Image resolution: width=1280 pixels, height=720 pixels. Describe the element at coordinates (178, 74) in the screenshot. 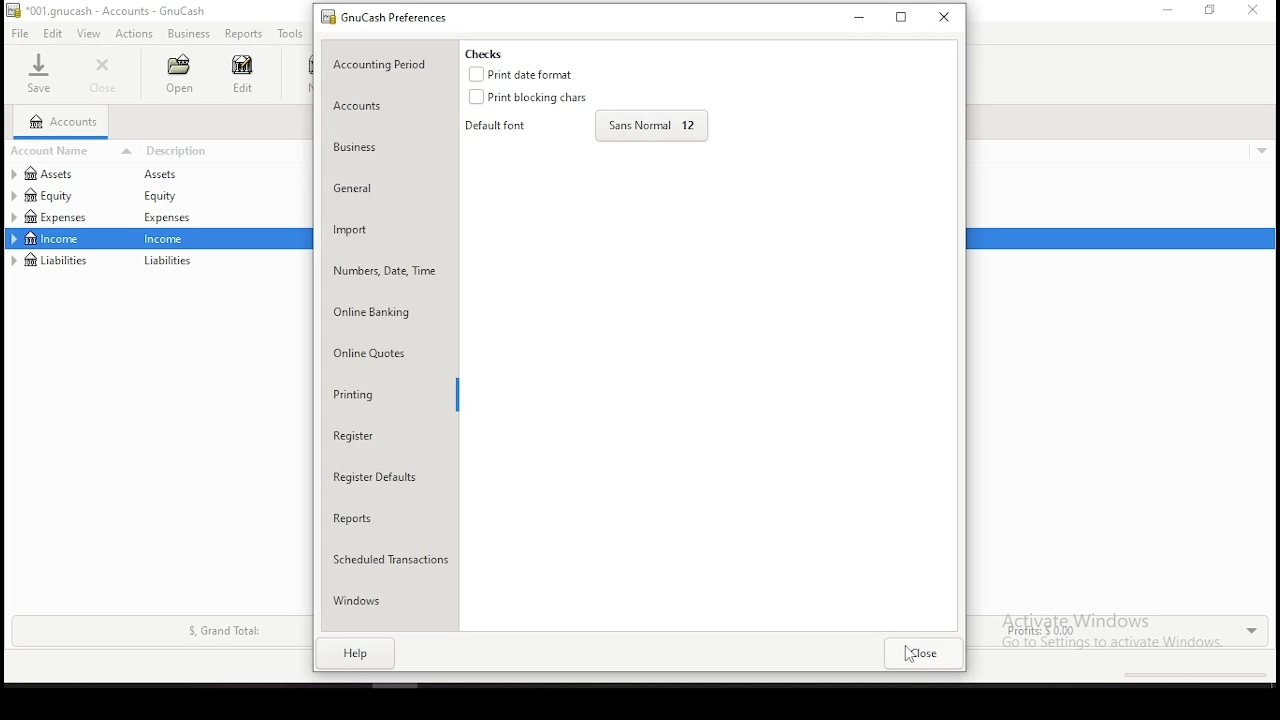

I see `open` at that location.